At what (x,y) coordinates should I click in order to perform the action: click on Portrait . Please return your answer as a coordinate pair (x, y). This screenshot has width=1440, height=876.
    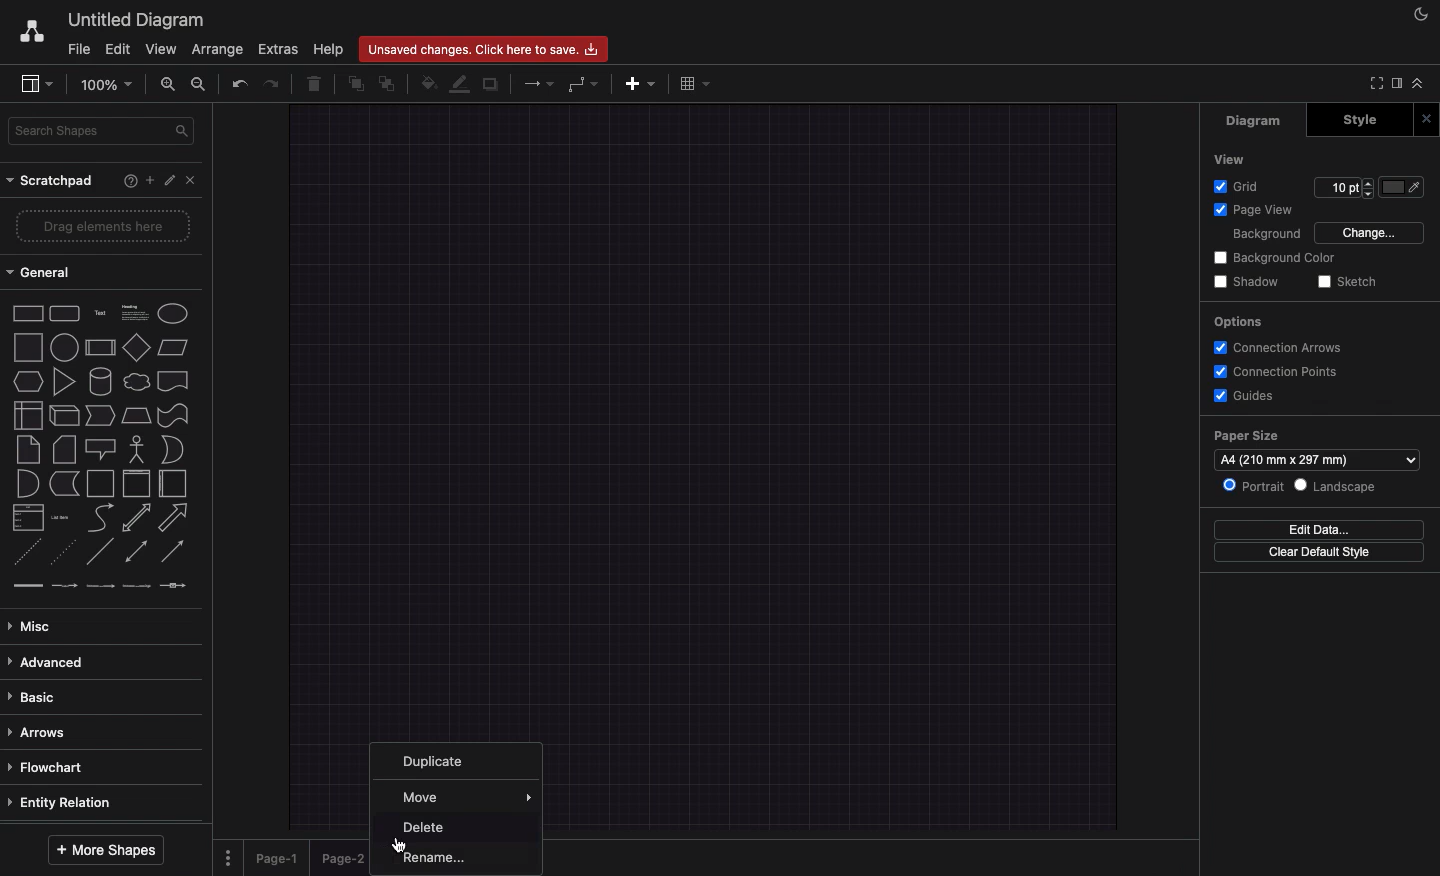
    Looking at the image, I should click on (1257, 486).